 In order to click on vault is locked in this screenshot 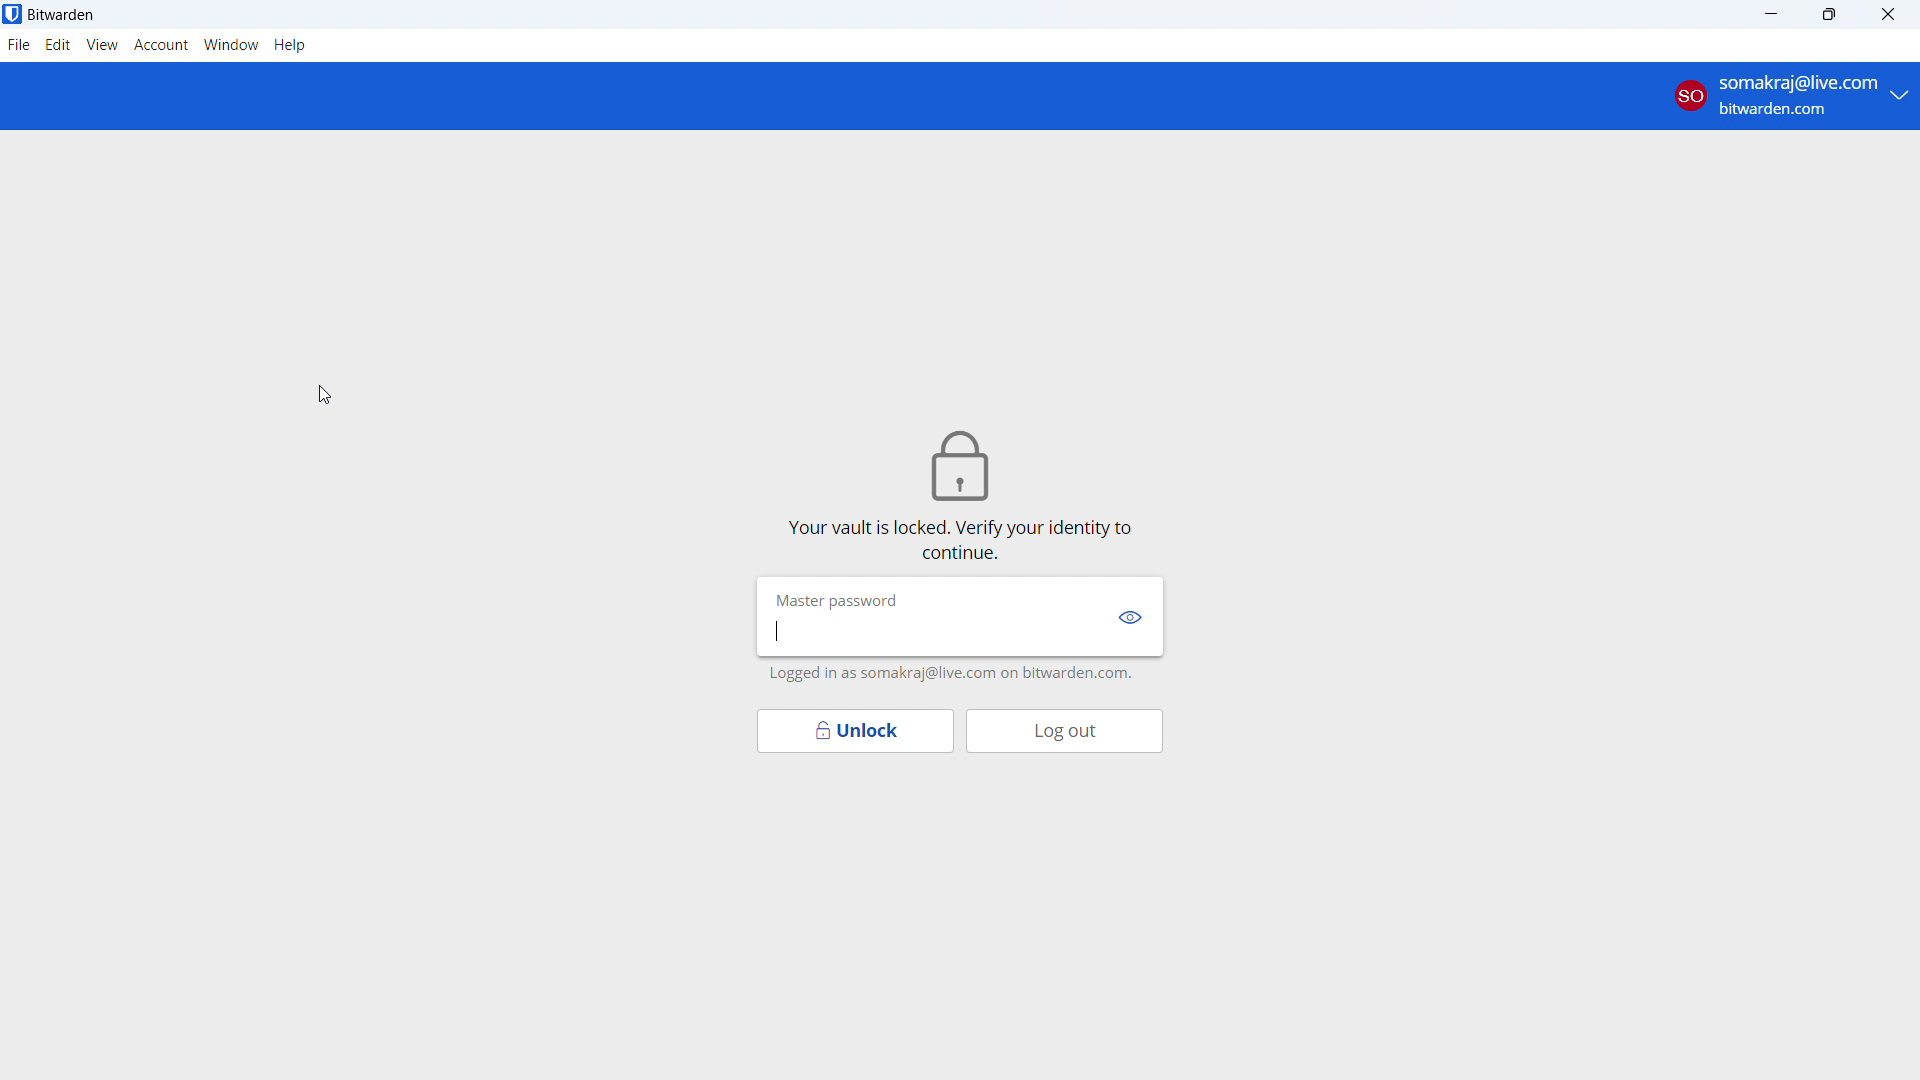, I will do `click(955, 536)`.